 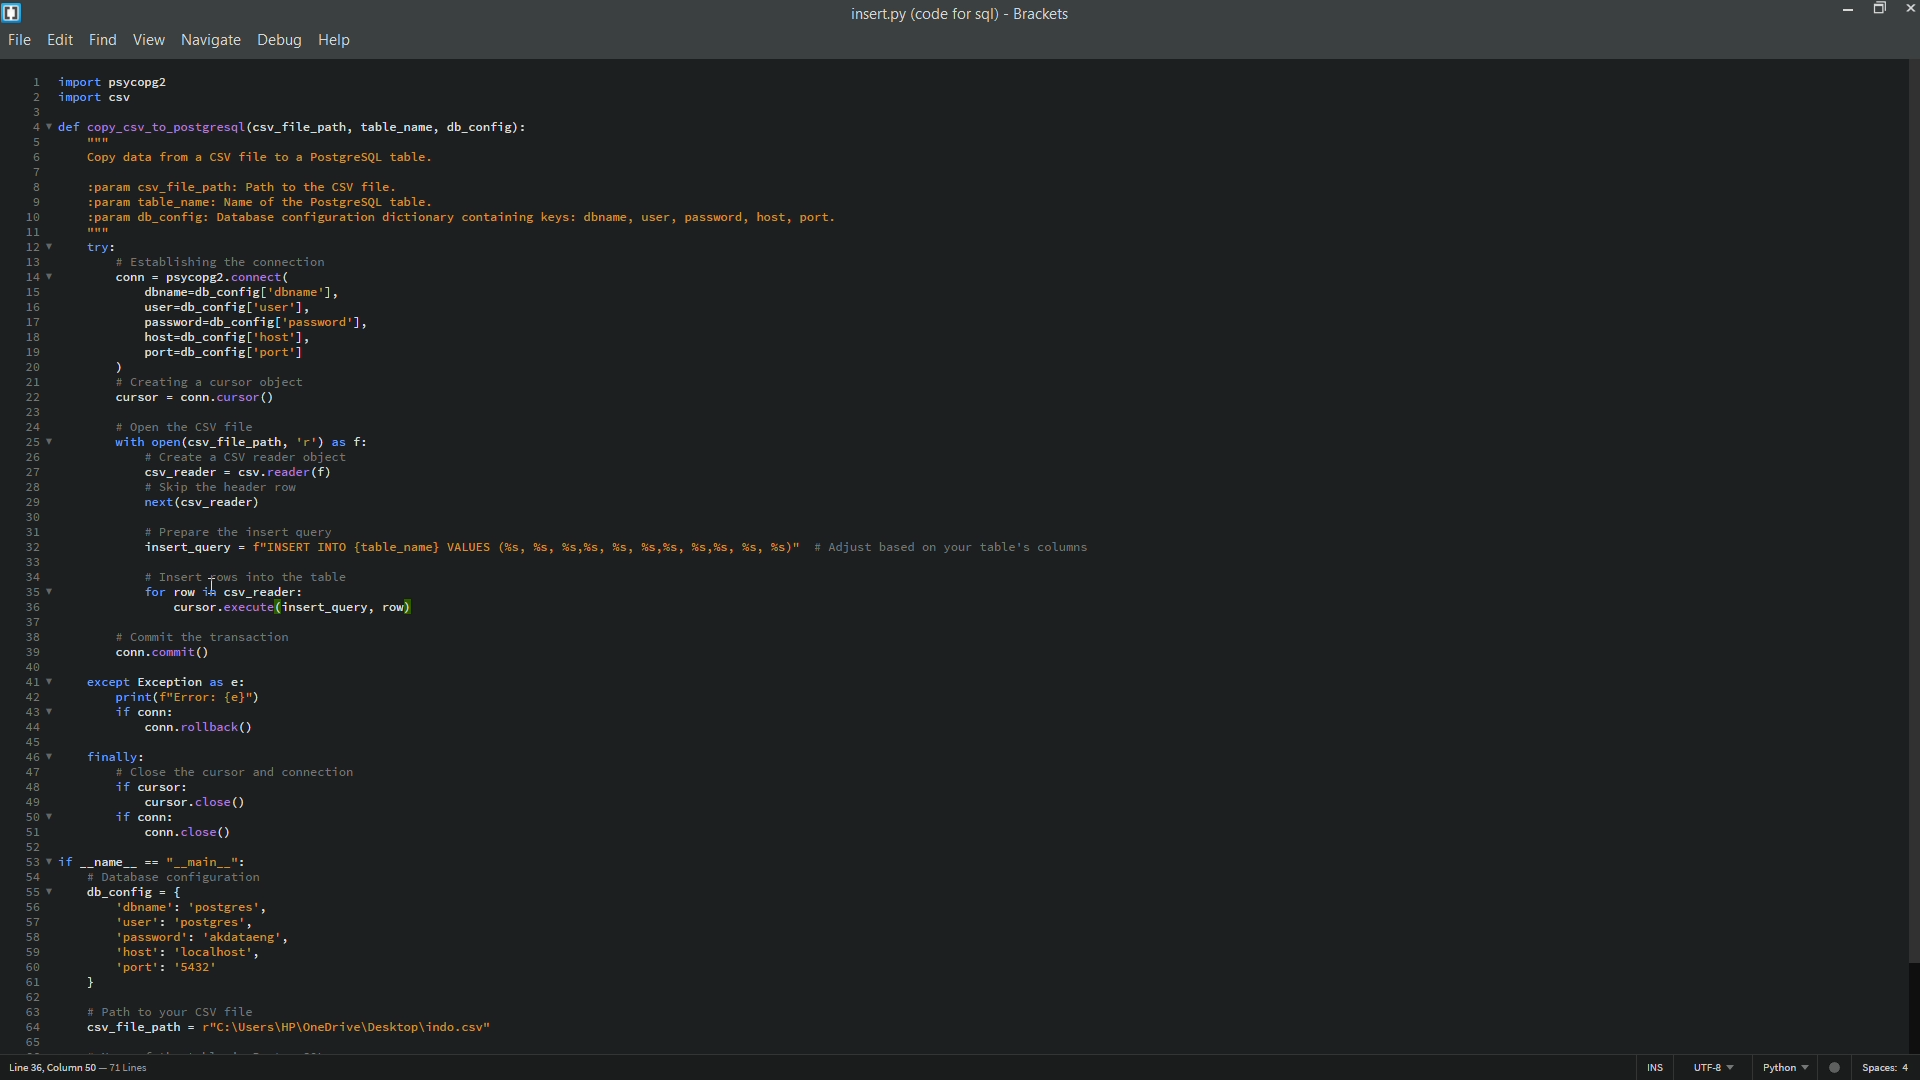 I want to click on edit menu, so click(x=59, y=39).